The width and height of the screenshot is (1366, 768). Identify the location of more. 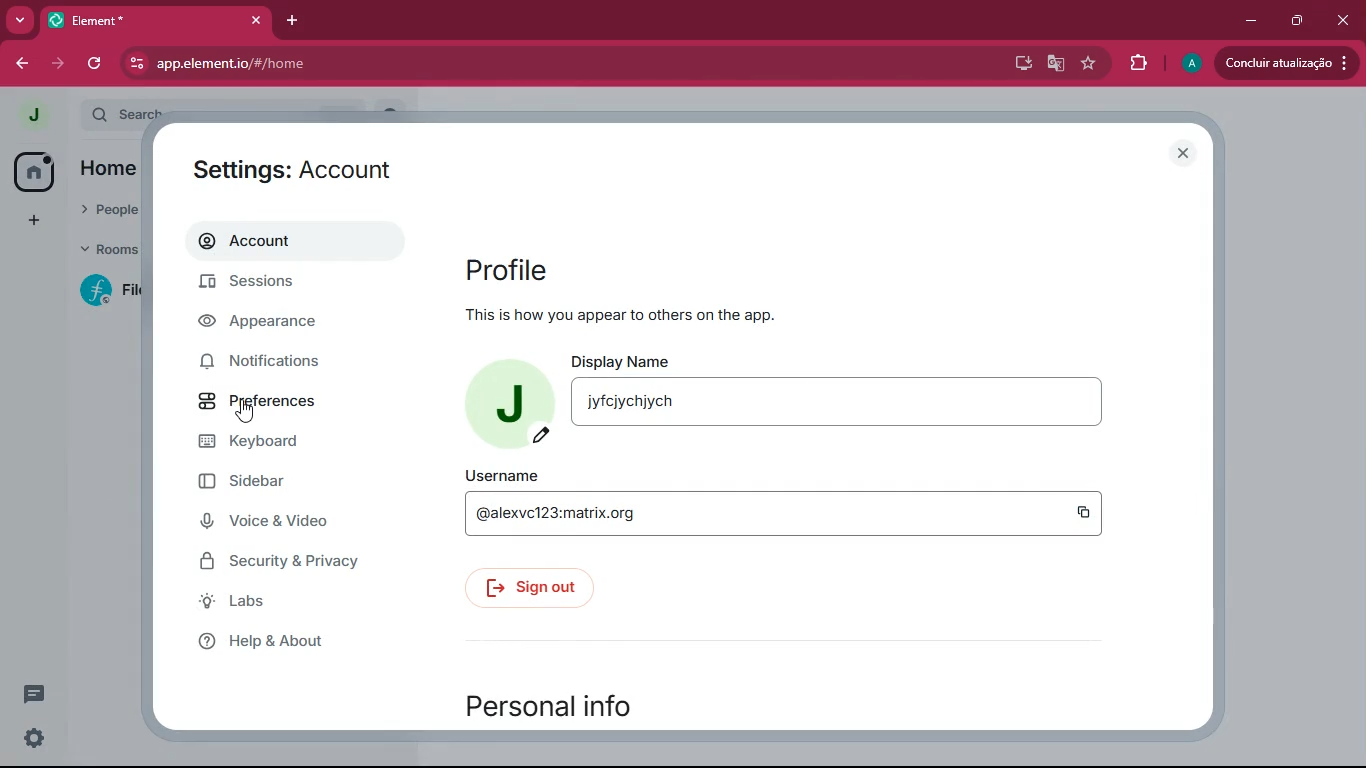
(18, 20).